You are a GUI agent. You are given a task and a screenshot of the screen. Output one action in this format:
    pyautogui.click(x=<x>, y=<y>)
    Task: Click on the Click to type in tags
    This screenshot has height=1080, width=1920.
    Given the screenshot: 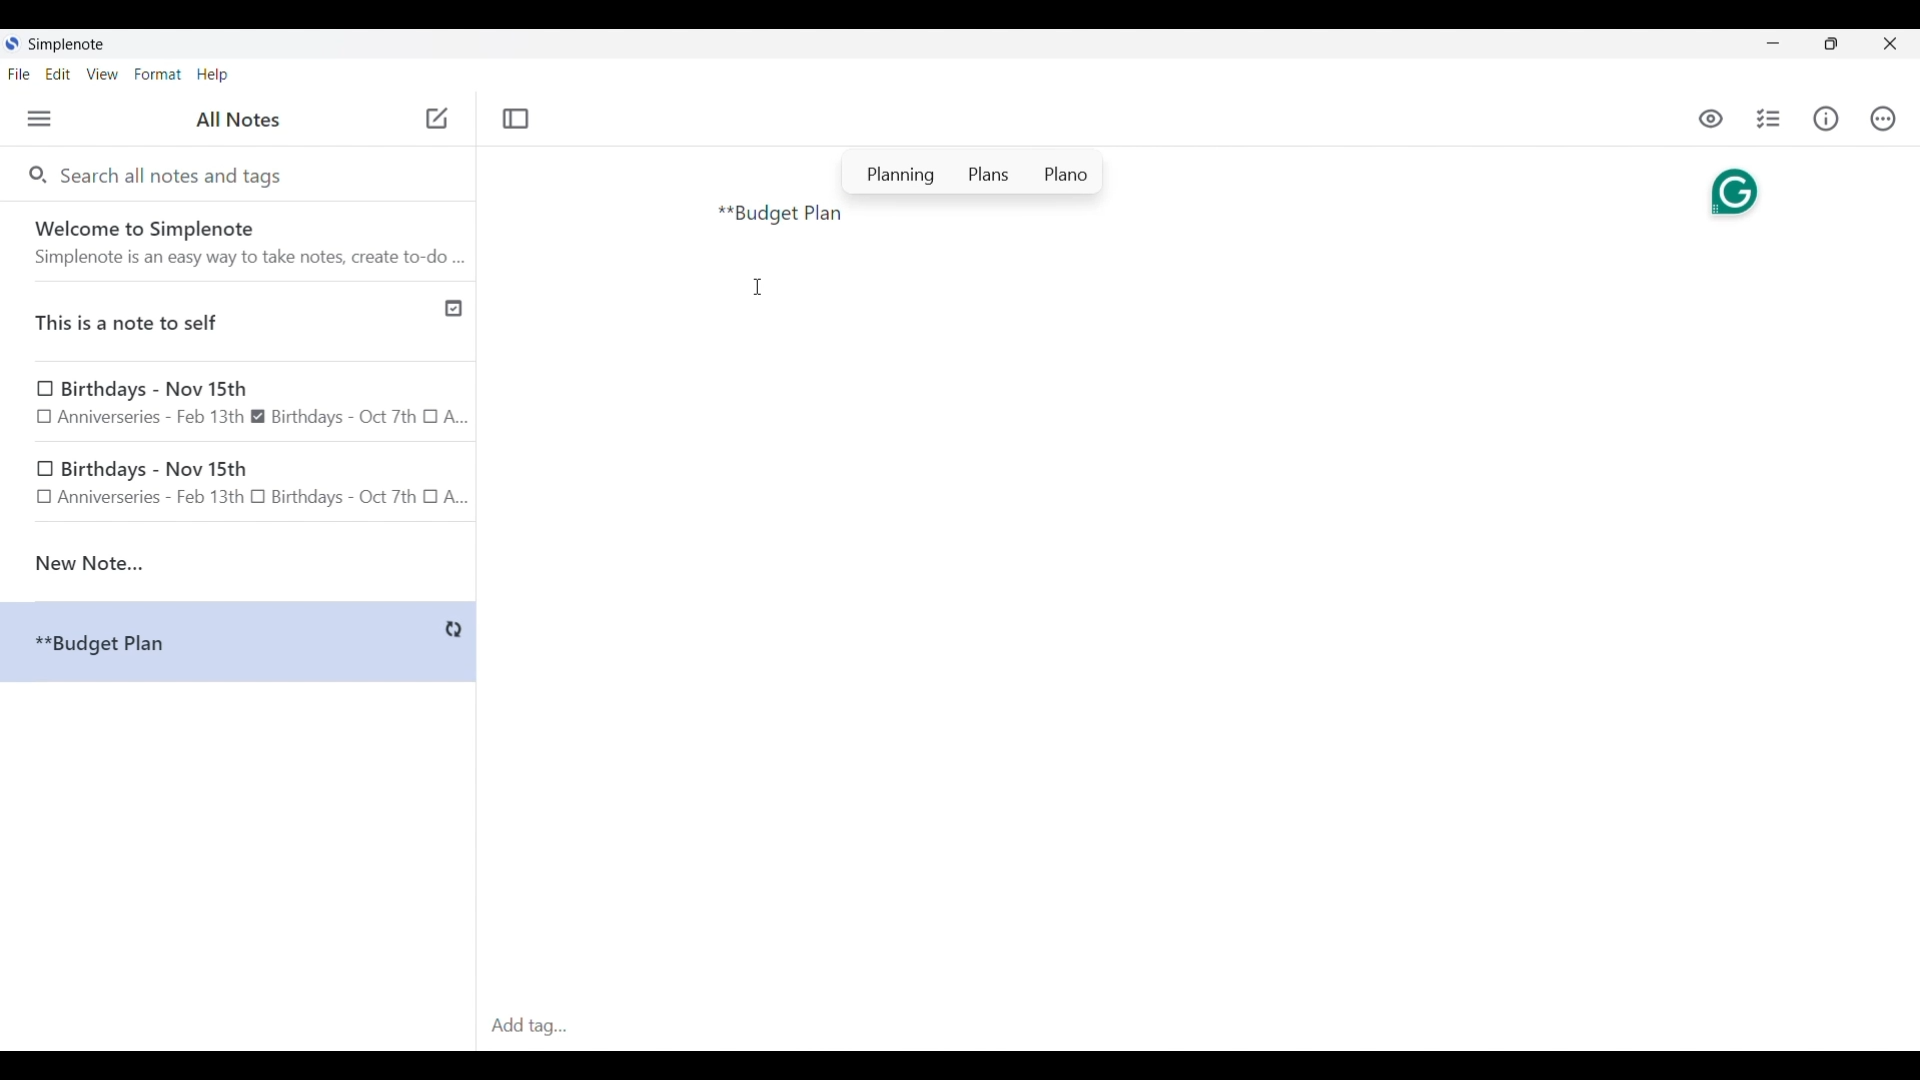 What is the action you would take?
    pyautogui.click(x=1198, y=1027)
    